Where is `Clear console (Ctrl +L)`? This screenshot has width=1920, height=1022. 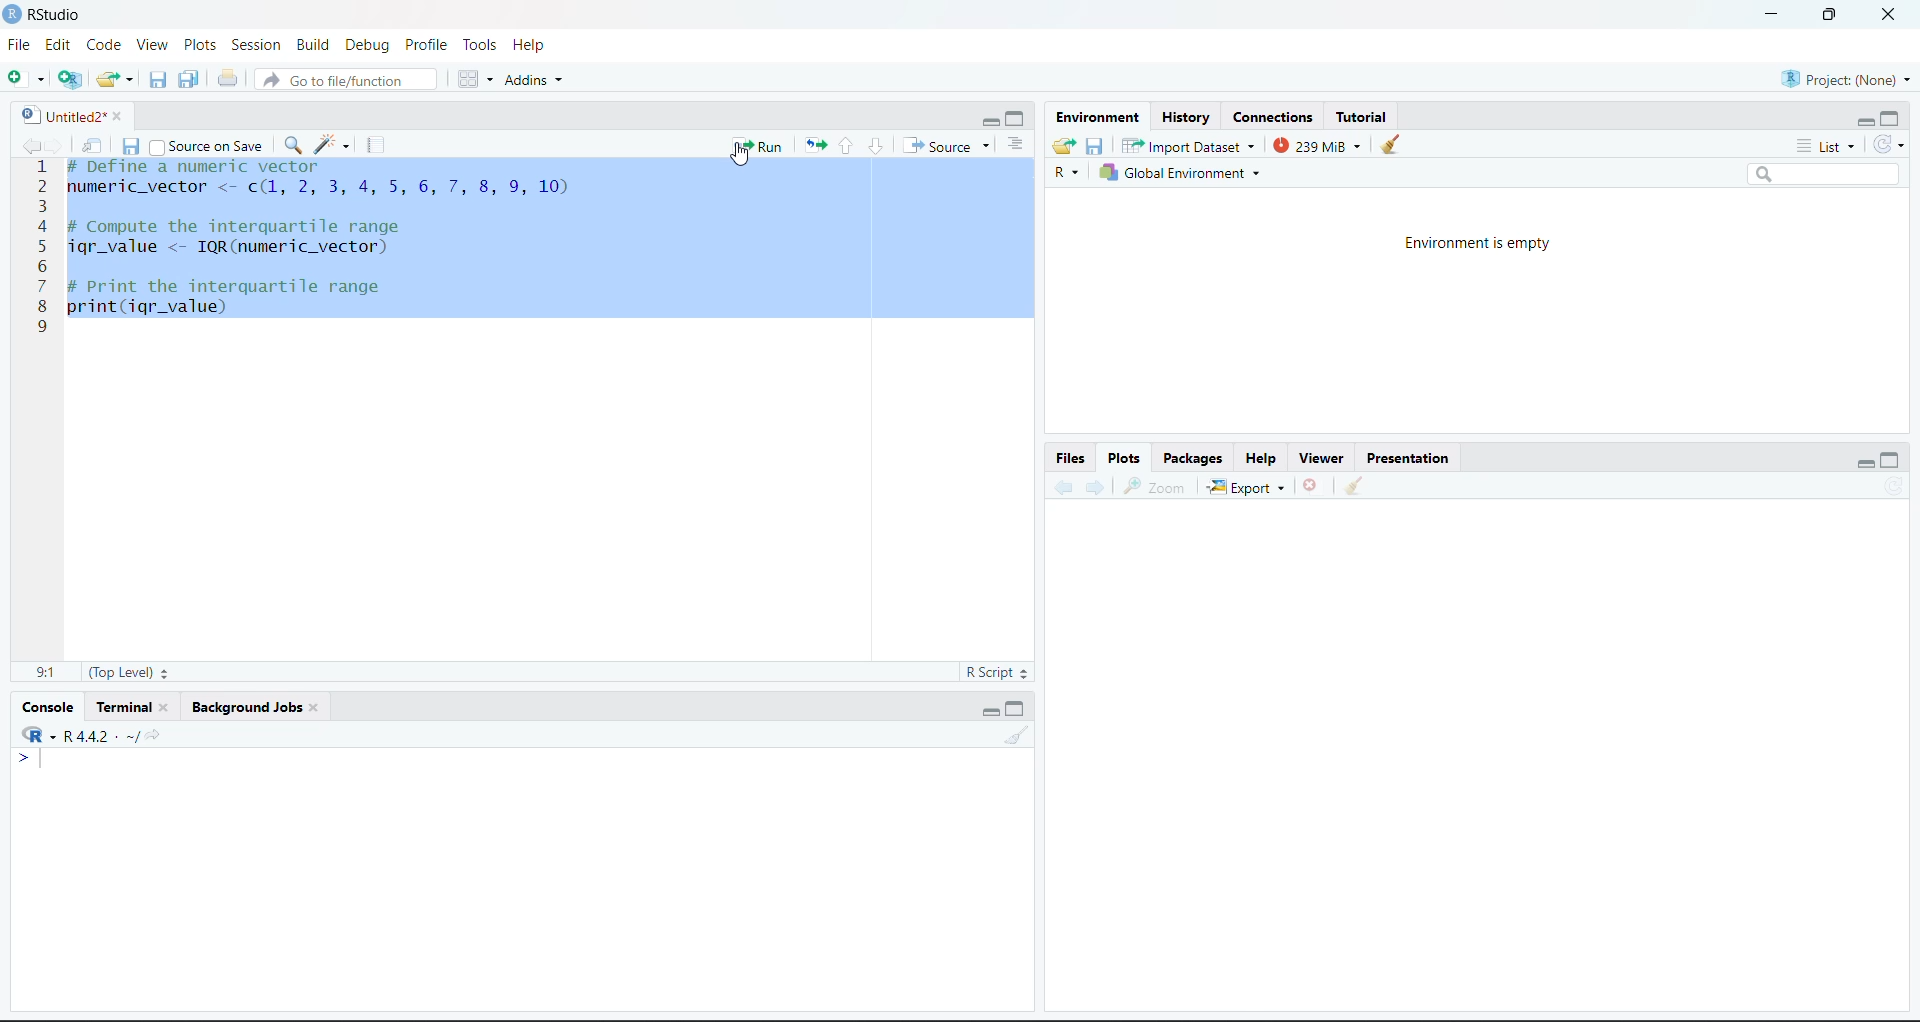
Clear console (Ctrl +L) is located at coordinates (1396, 145).